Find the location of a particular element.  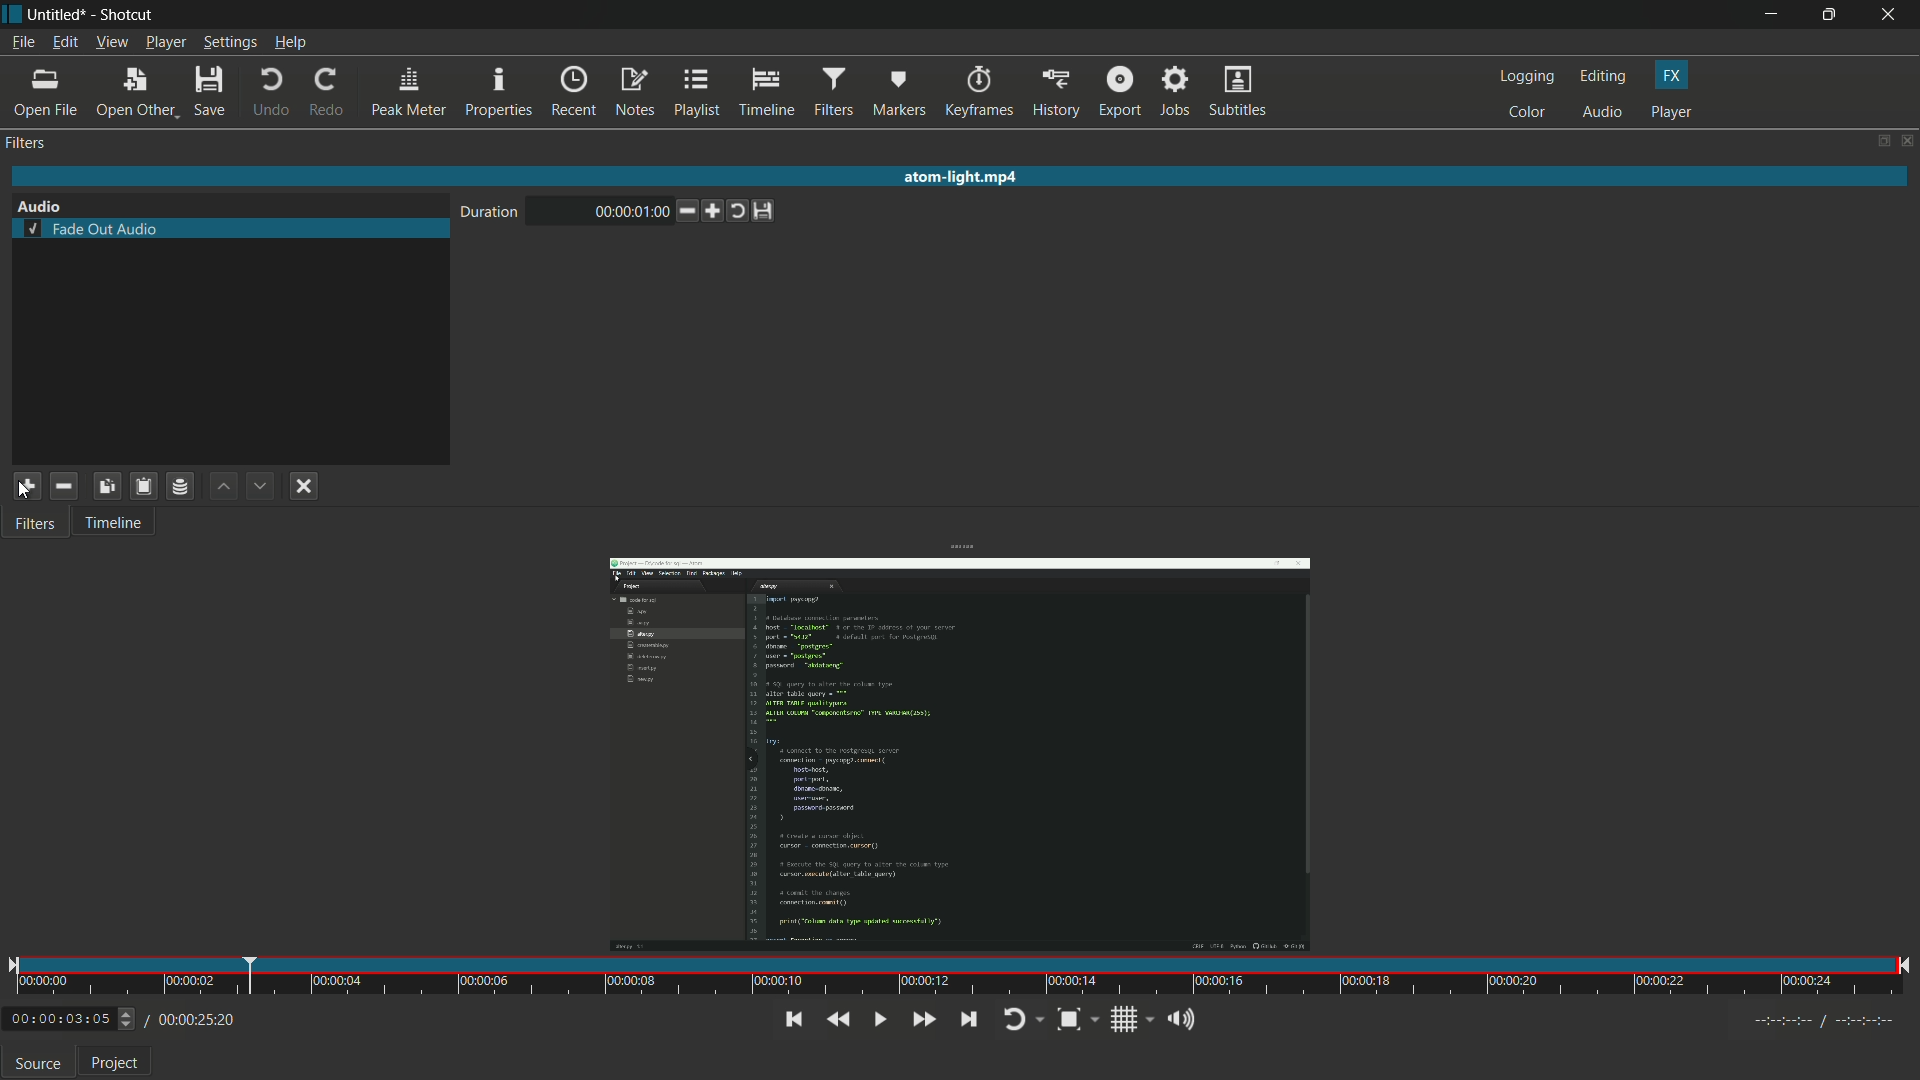

logging is located at coordinates (1526, 77).